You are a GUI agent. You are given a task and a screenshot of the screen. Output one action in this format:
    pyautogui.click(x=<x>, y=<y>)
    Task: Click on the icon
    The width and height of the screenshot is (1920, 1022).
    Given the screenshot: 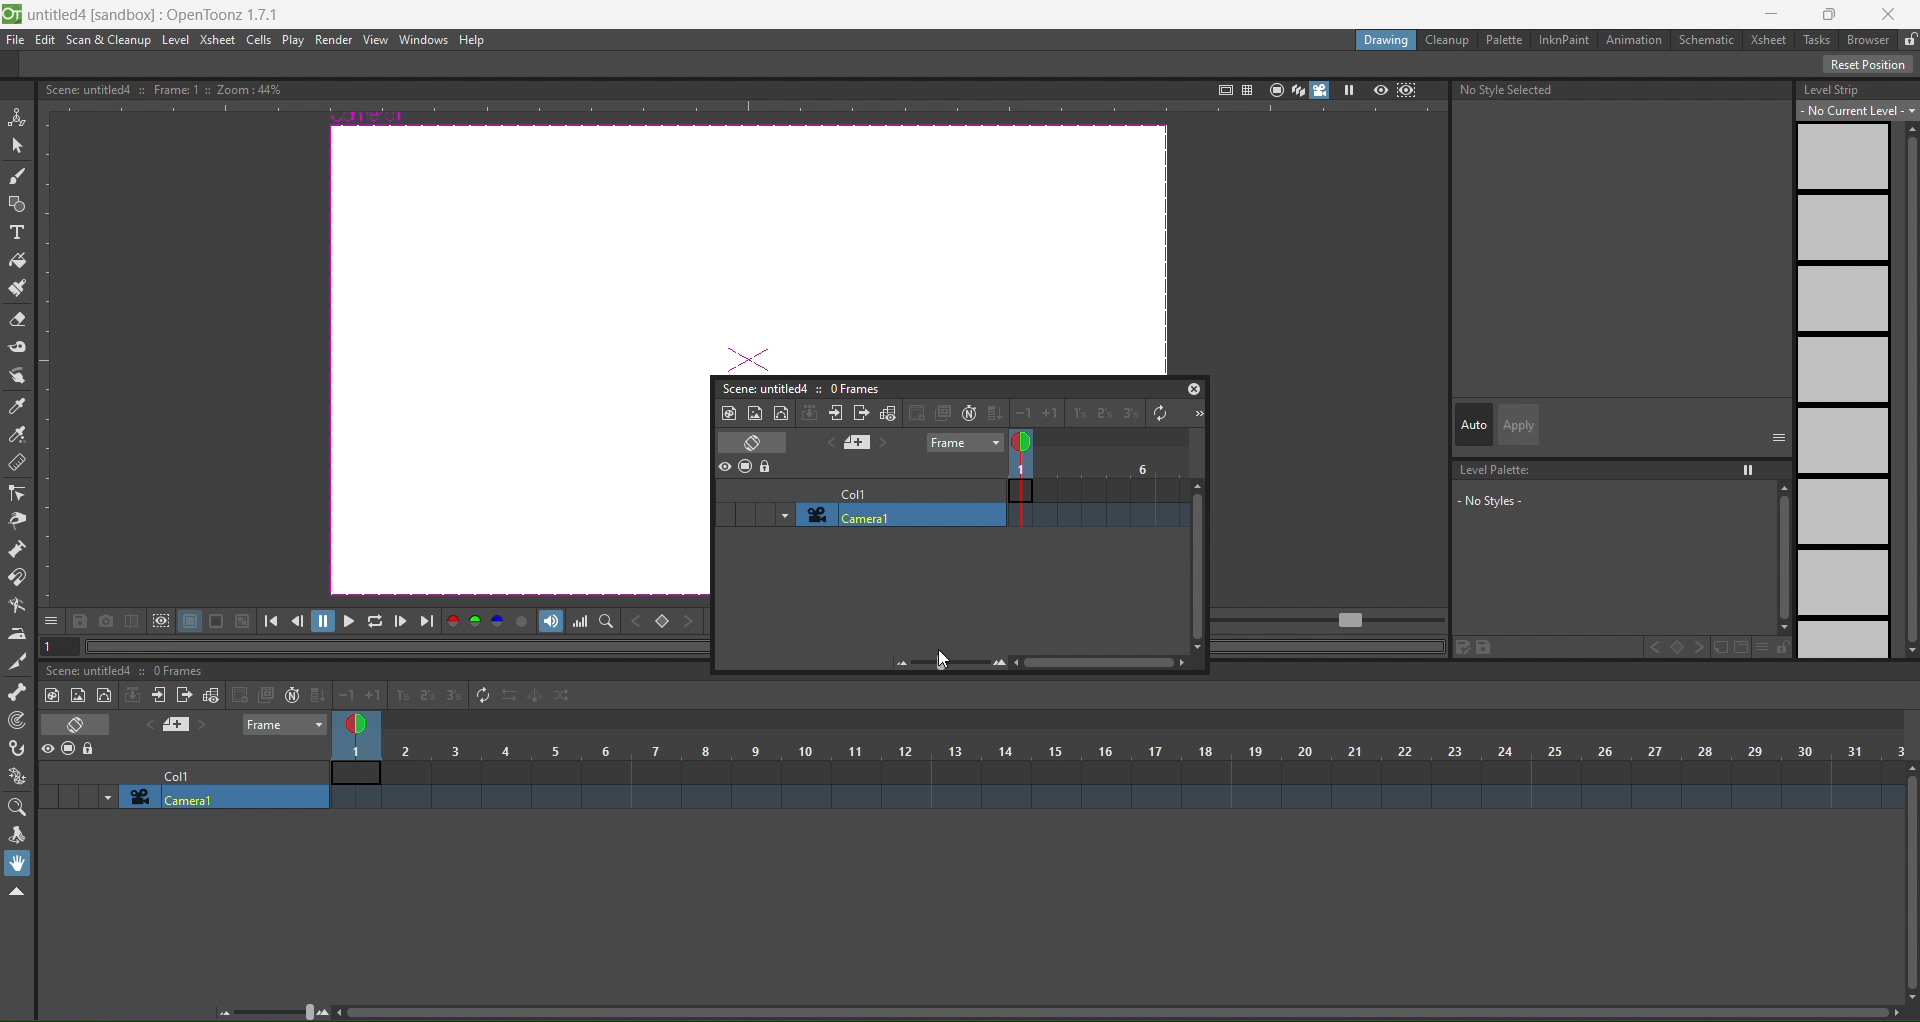 What is the action you would take?
    pyautogui.click(x=148, y=622)
    